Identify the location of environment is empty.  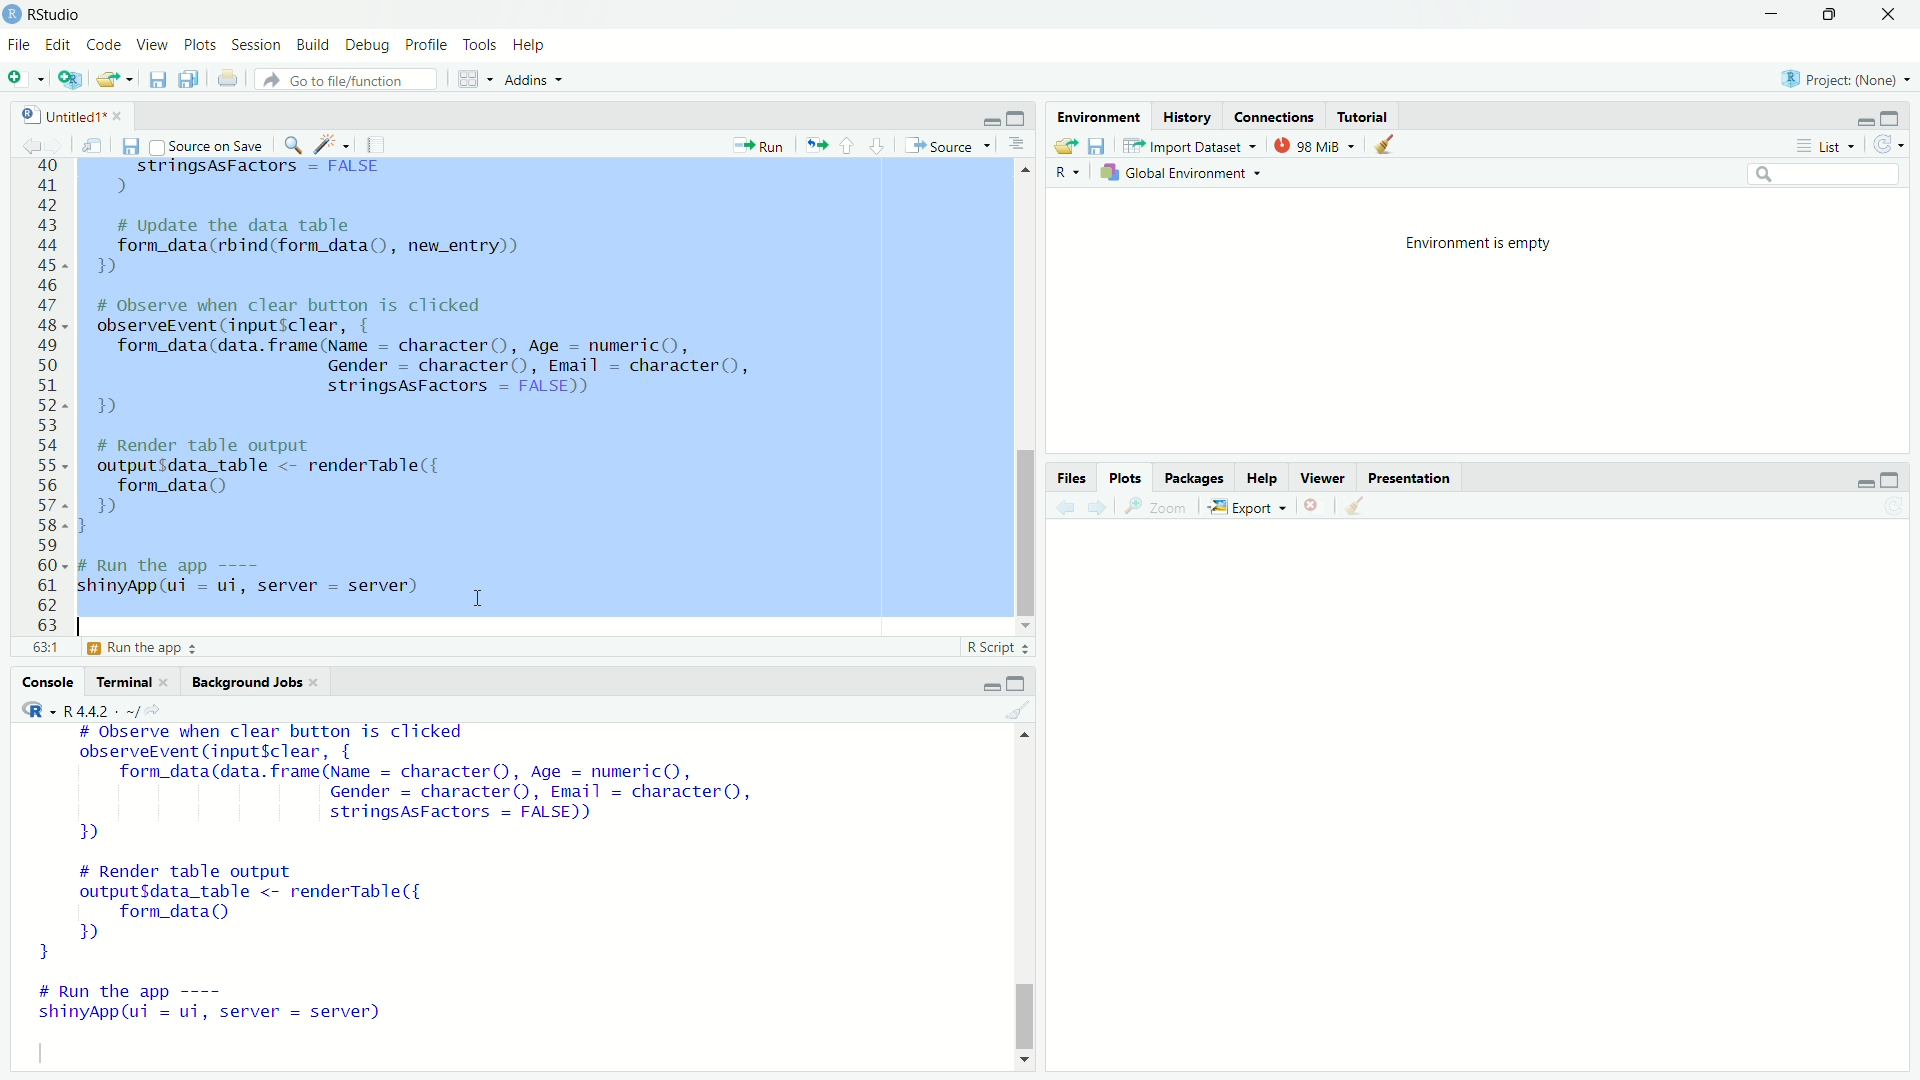
(1464, 241).